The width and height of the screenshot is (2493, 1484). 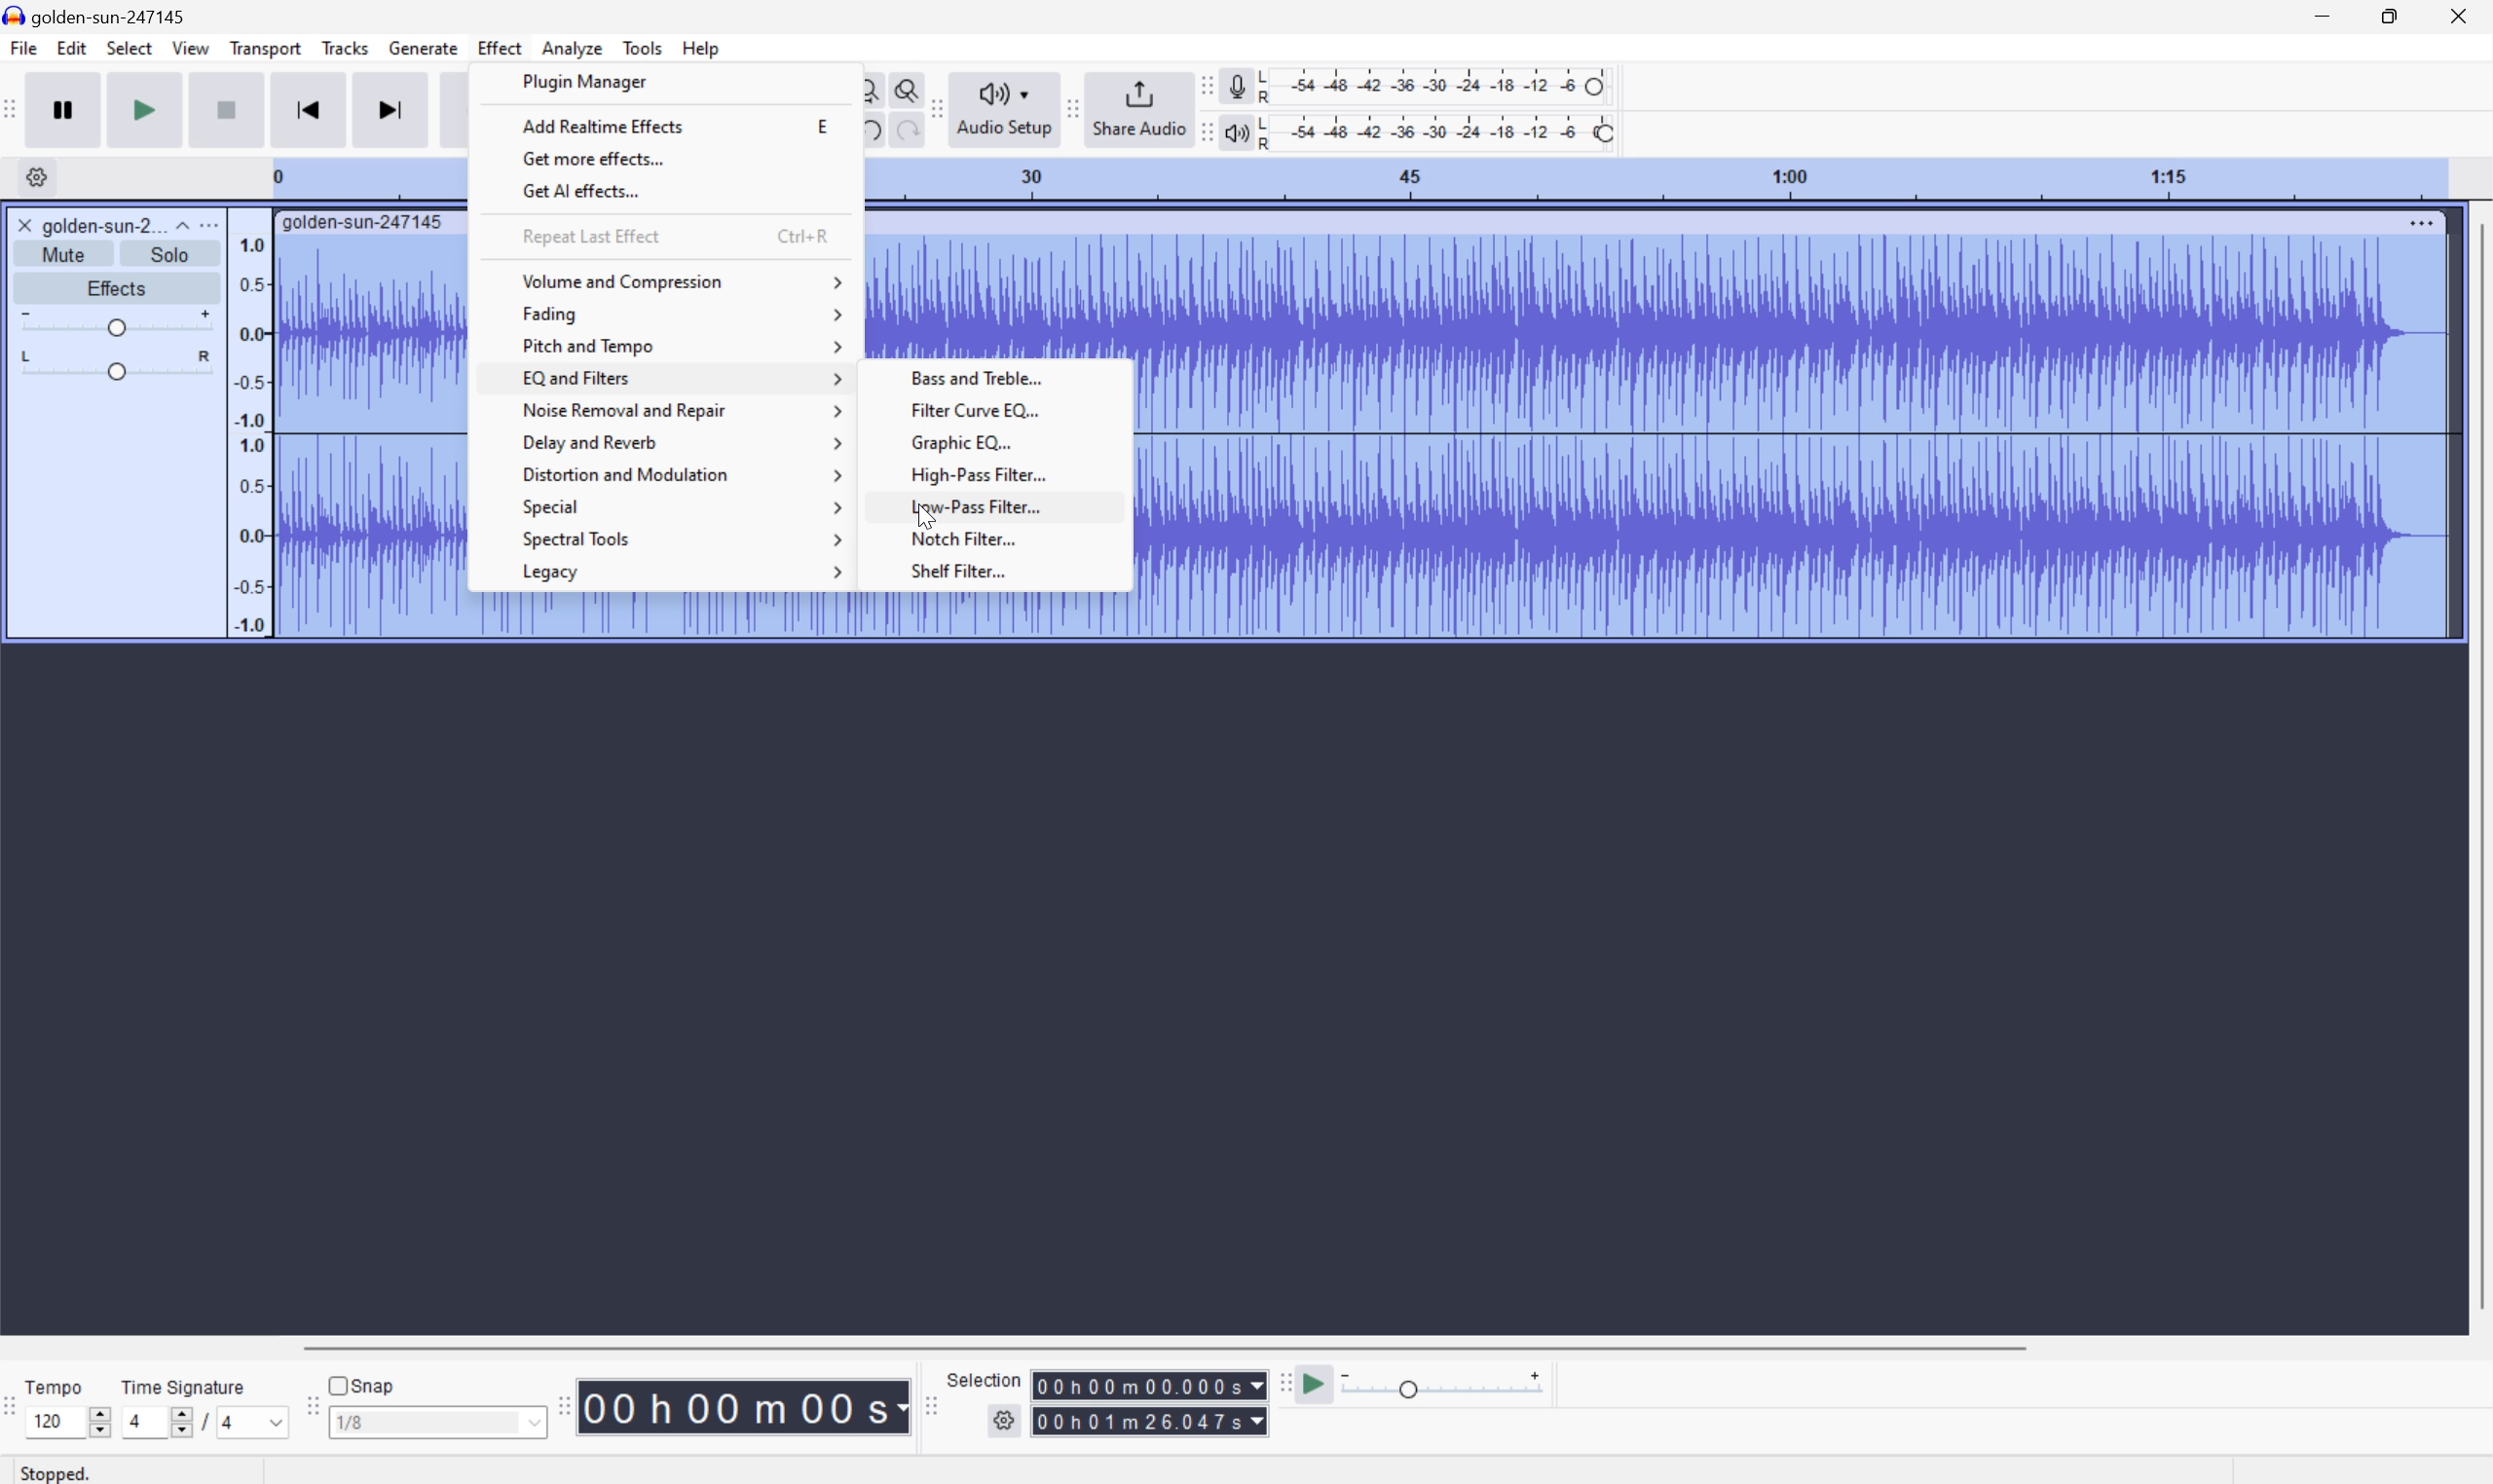 What do you see at coordinates (426, 48) in the screenshot?
I see `Generate` at bounding box center [426, 48].